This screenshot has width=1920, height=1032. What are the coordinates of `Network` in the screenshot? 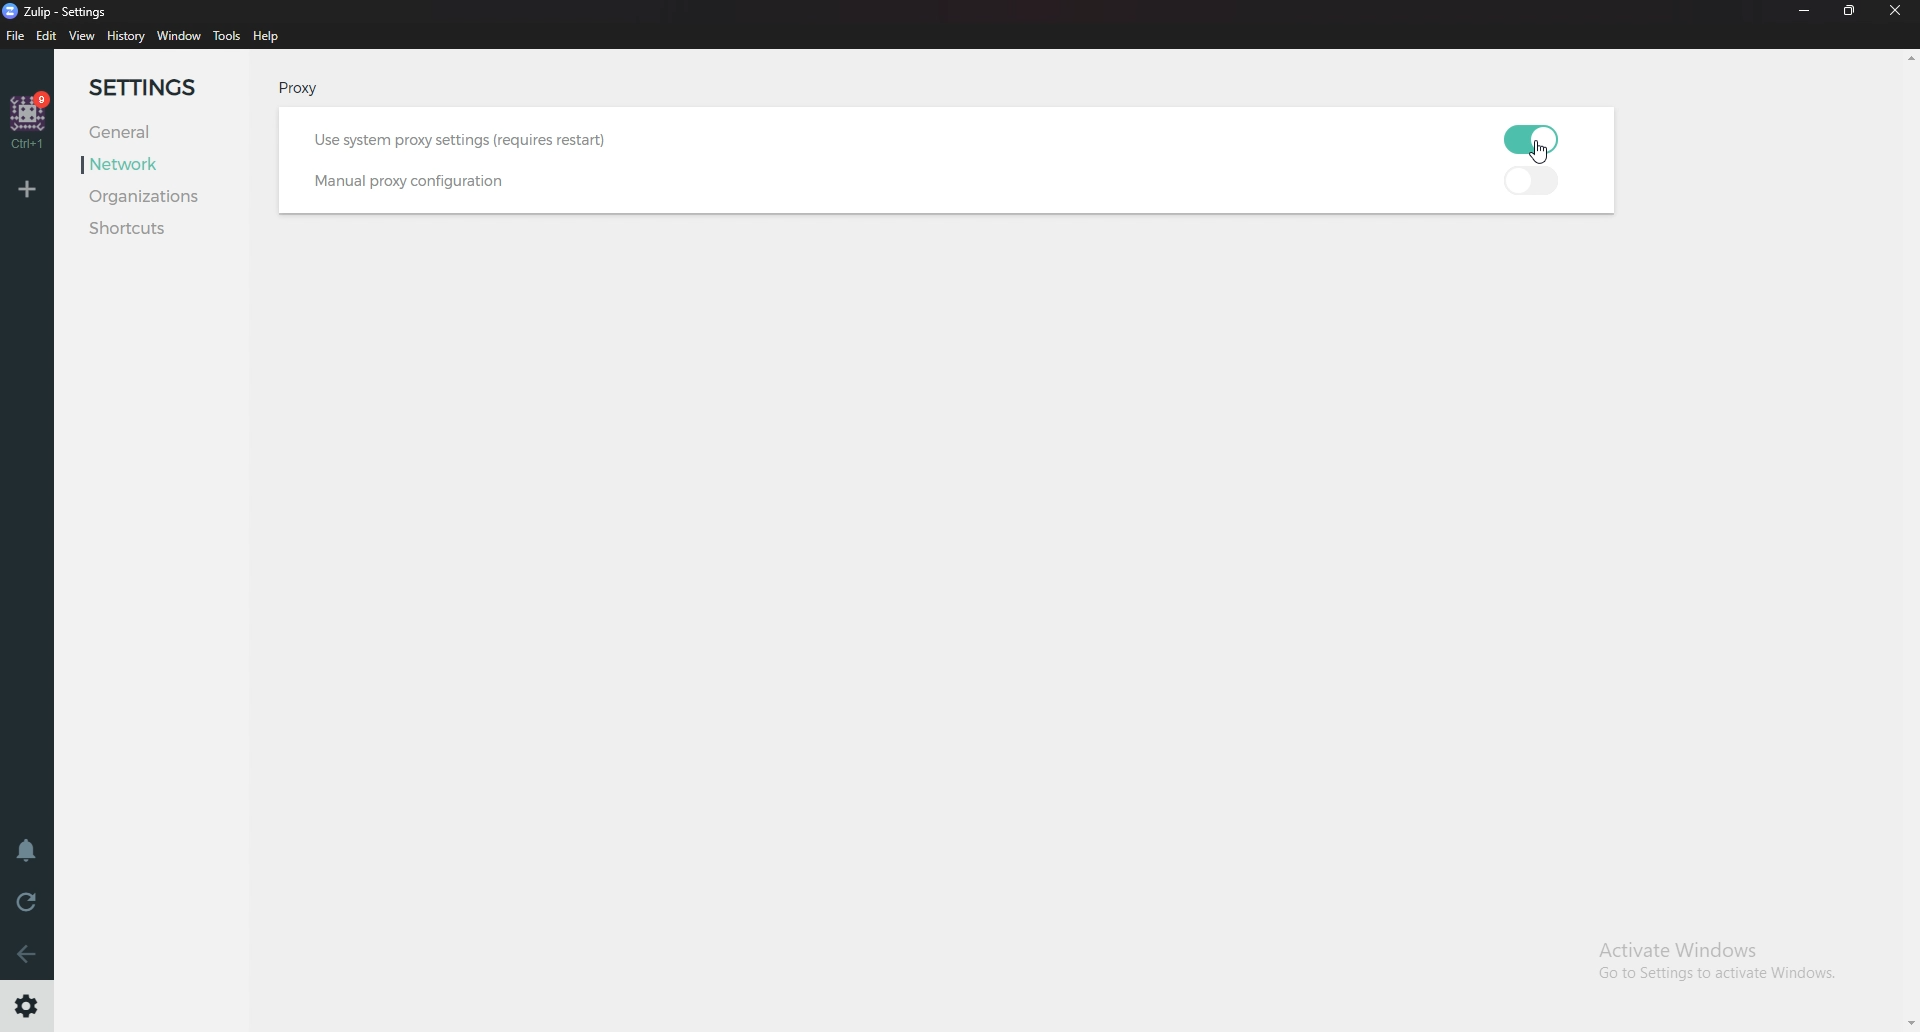 It's located at (155, 167).